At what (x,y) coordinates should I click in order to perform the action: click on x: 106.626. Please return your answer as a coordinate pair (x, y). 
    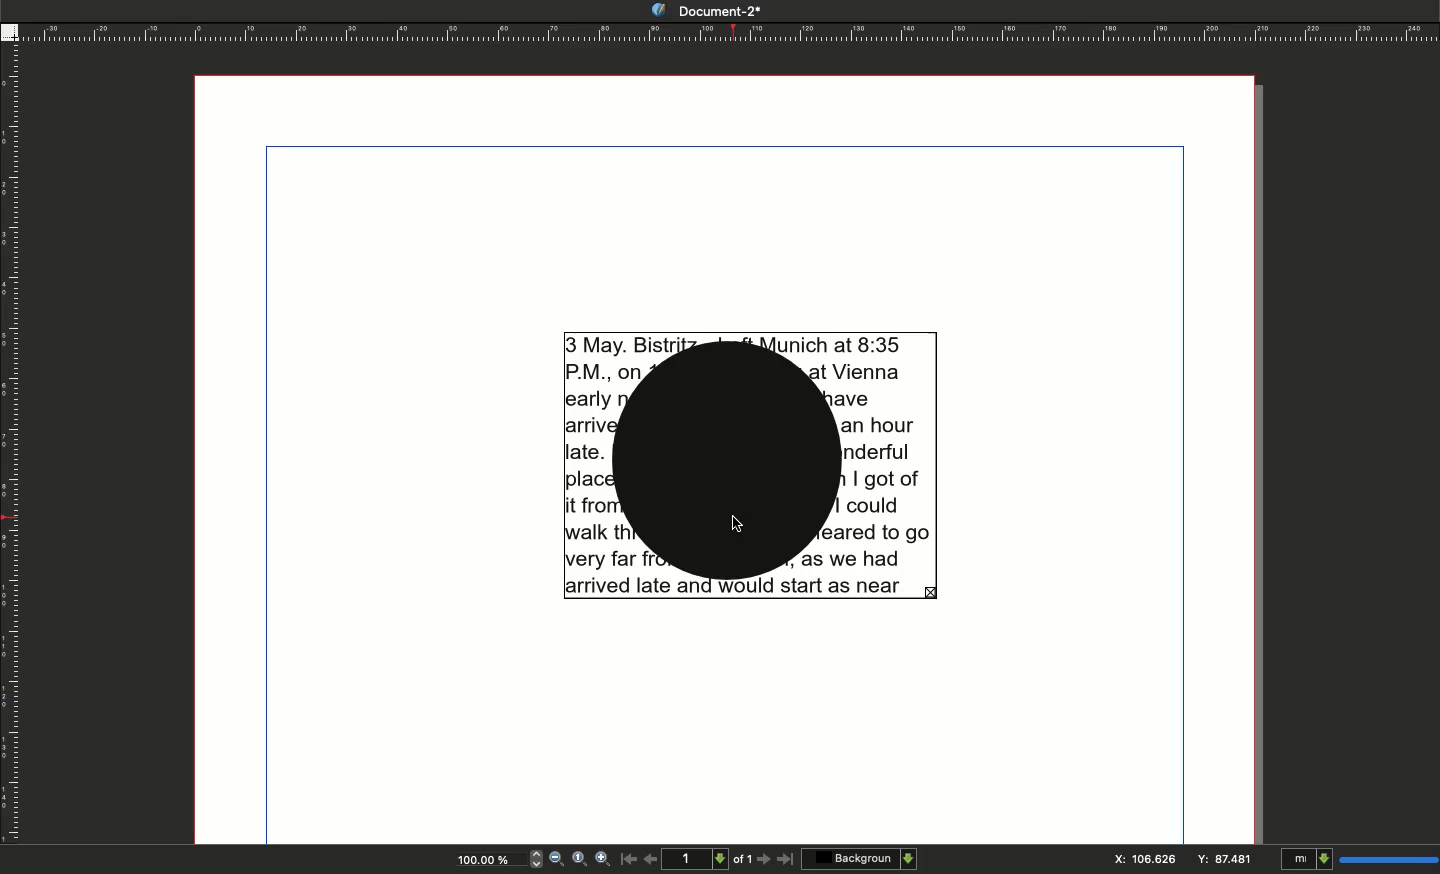
    Looking at the image, I should click on (1138, 858).